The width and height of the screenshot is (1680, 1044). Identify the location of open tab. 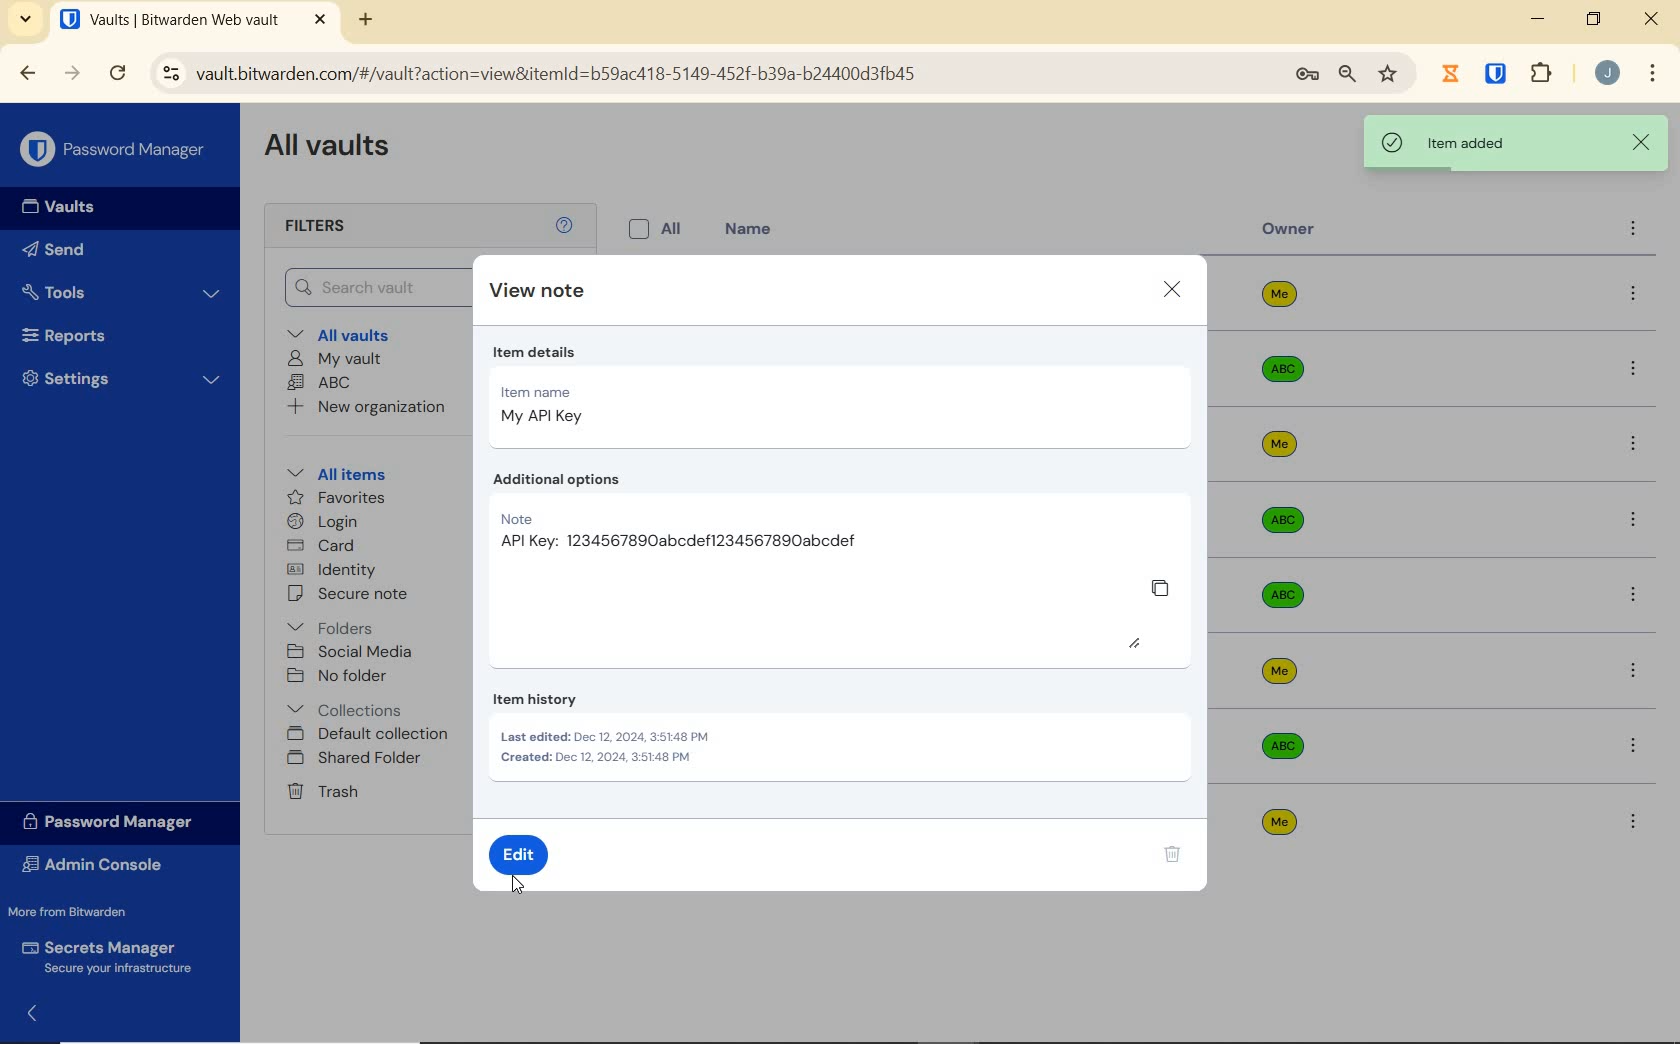
(169, 20).